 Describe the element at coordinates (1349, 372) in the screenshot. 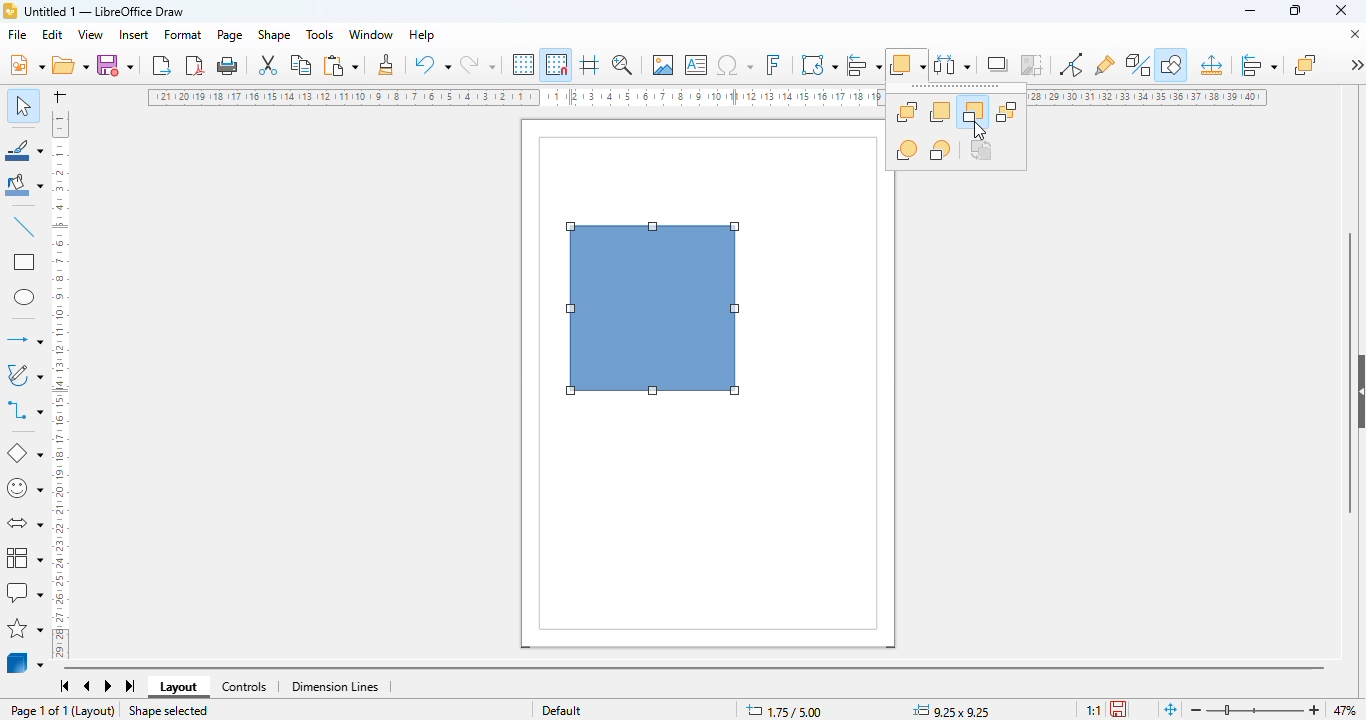

I see `vertical scroll bar` at that location.